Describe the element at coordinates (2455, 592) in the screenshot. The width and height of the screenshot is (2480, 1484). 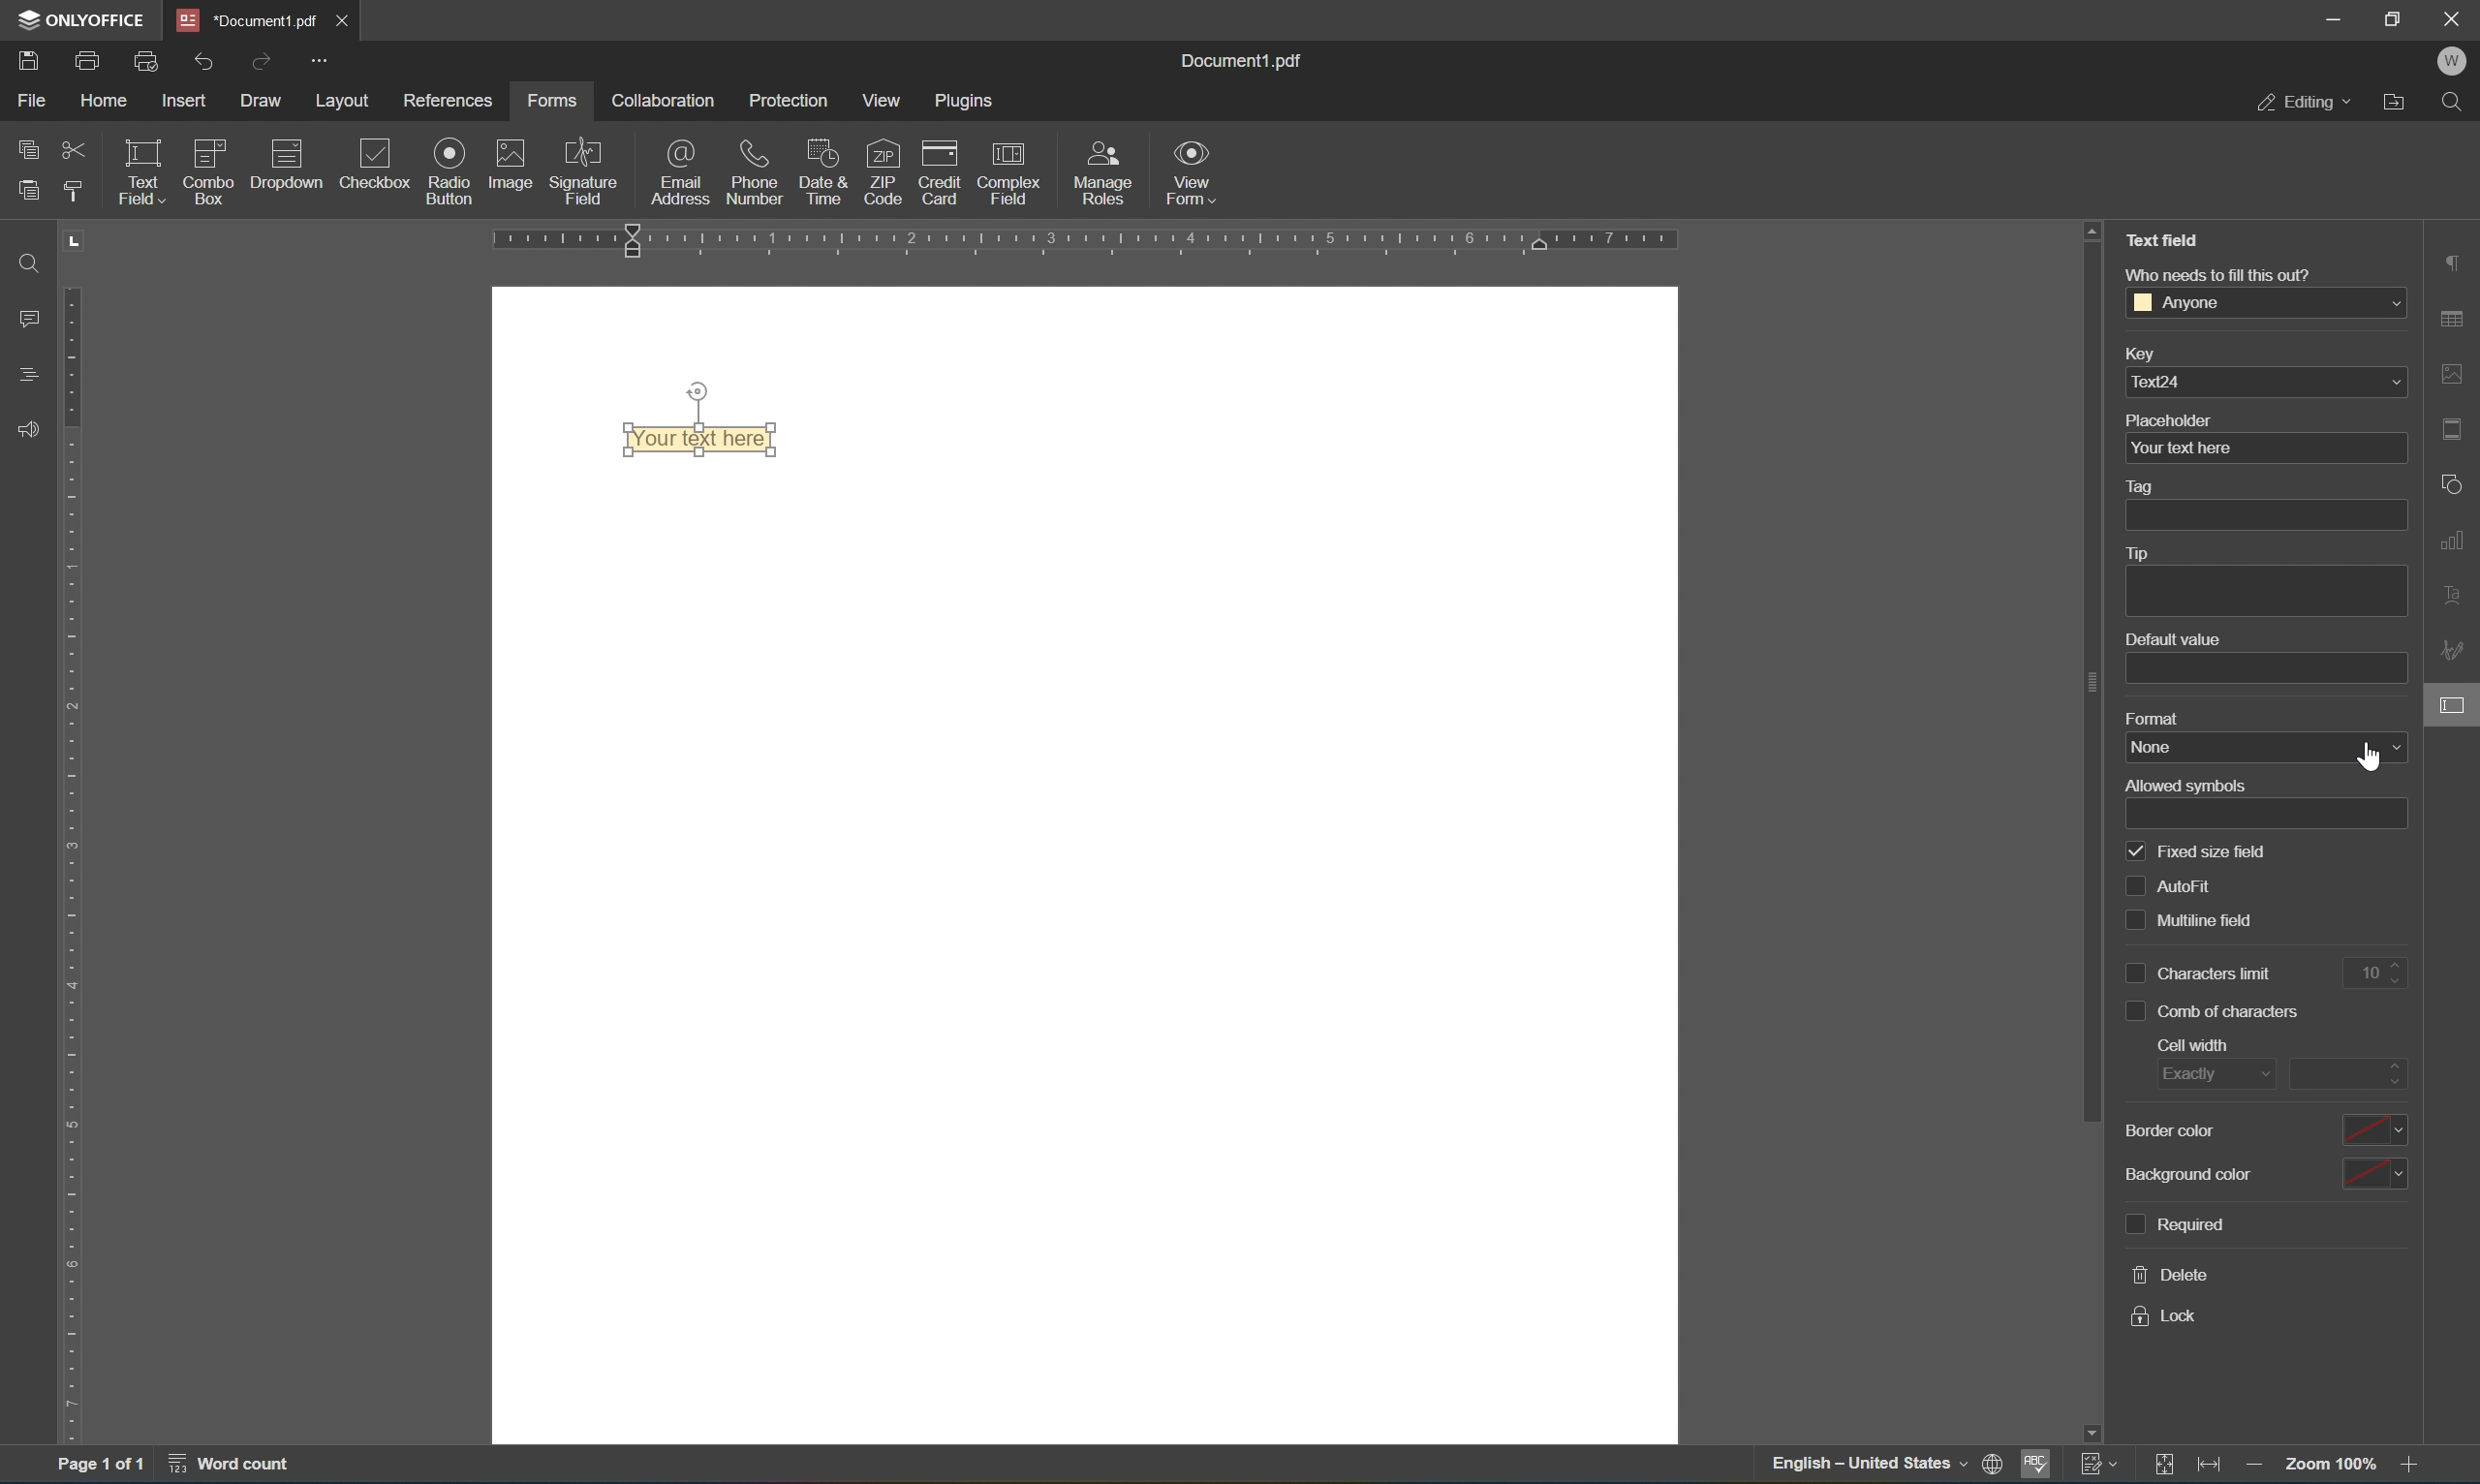
I see `text art settings` at that location.